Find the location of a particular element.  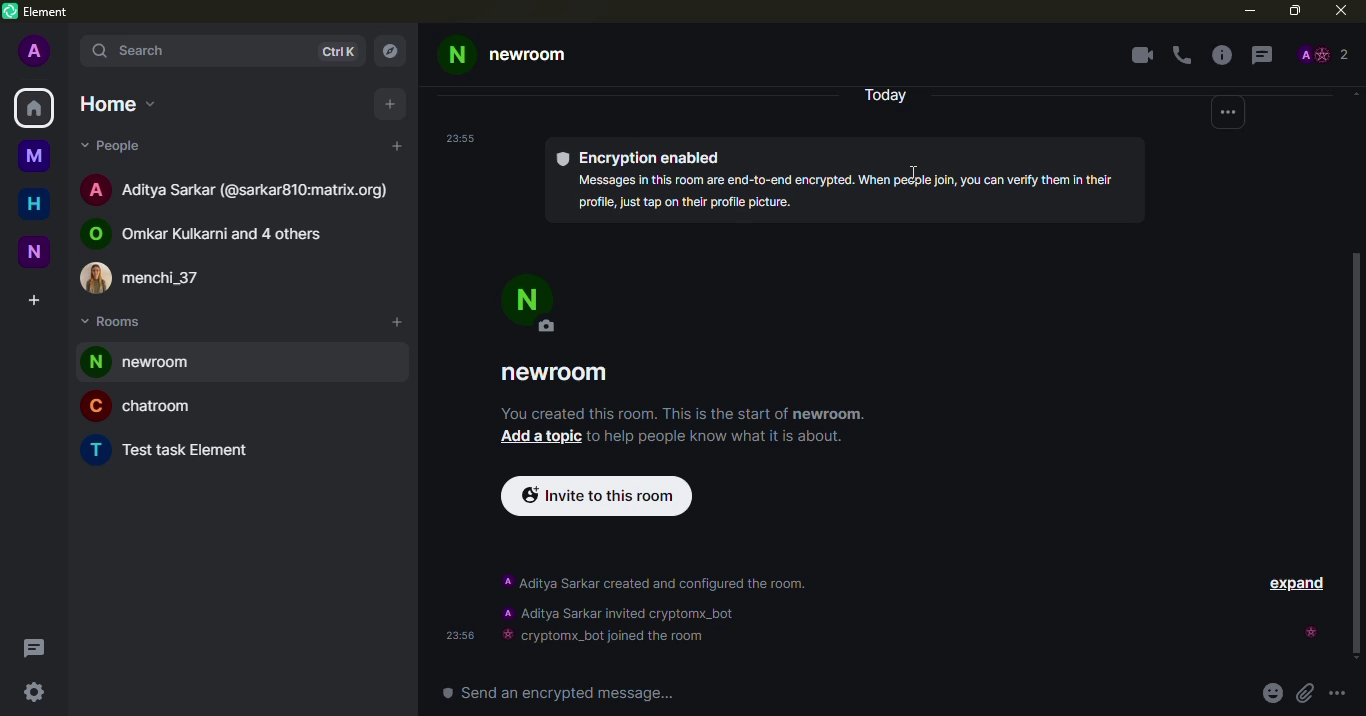

search is located at coordinates (145, 51).